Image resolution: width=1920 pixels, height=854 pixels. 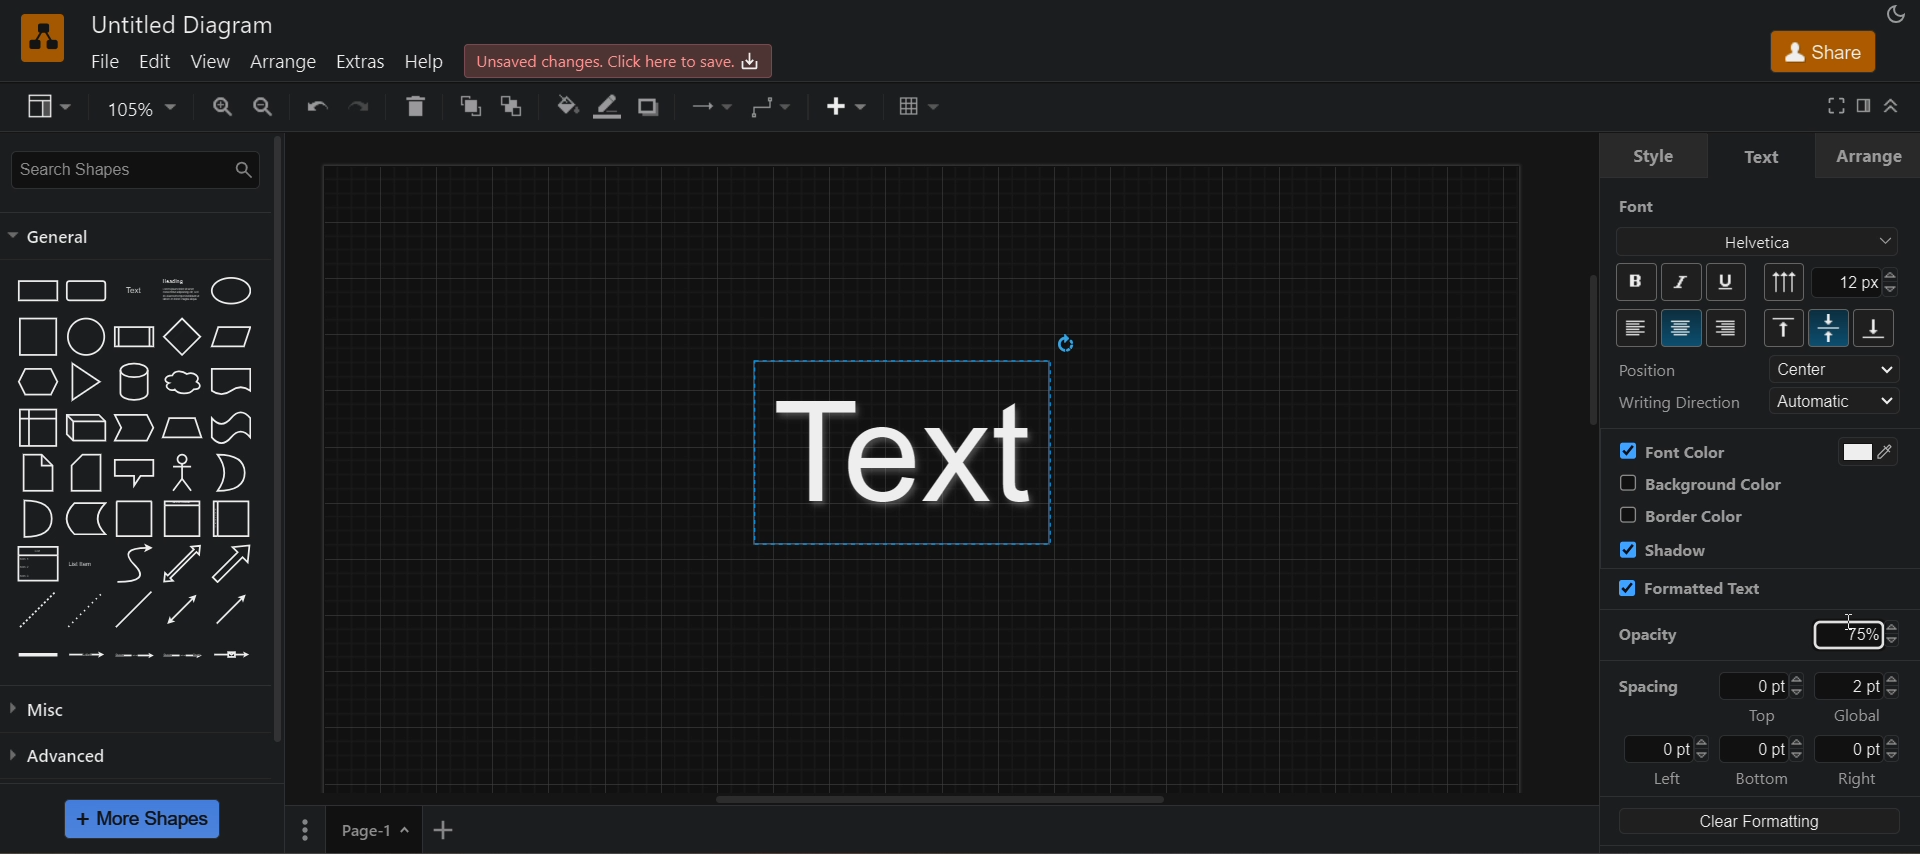 I want to click on bottom, so click(x=1875, y=328).